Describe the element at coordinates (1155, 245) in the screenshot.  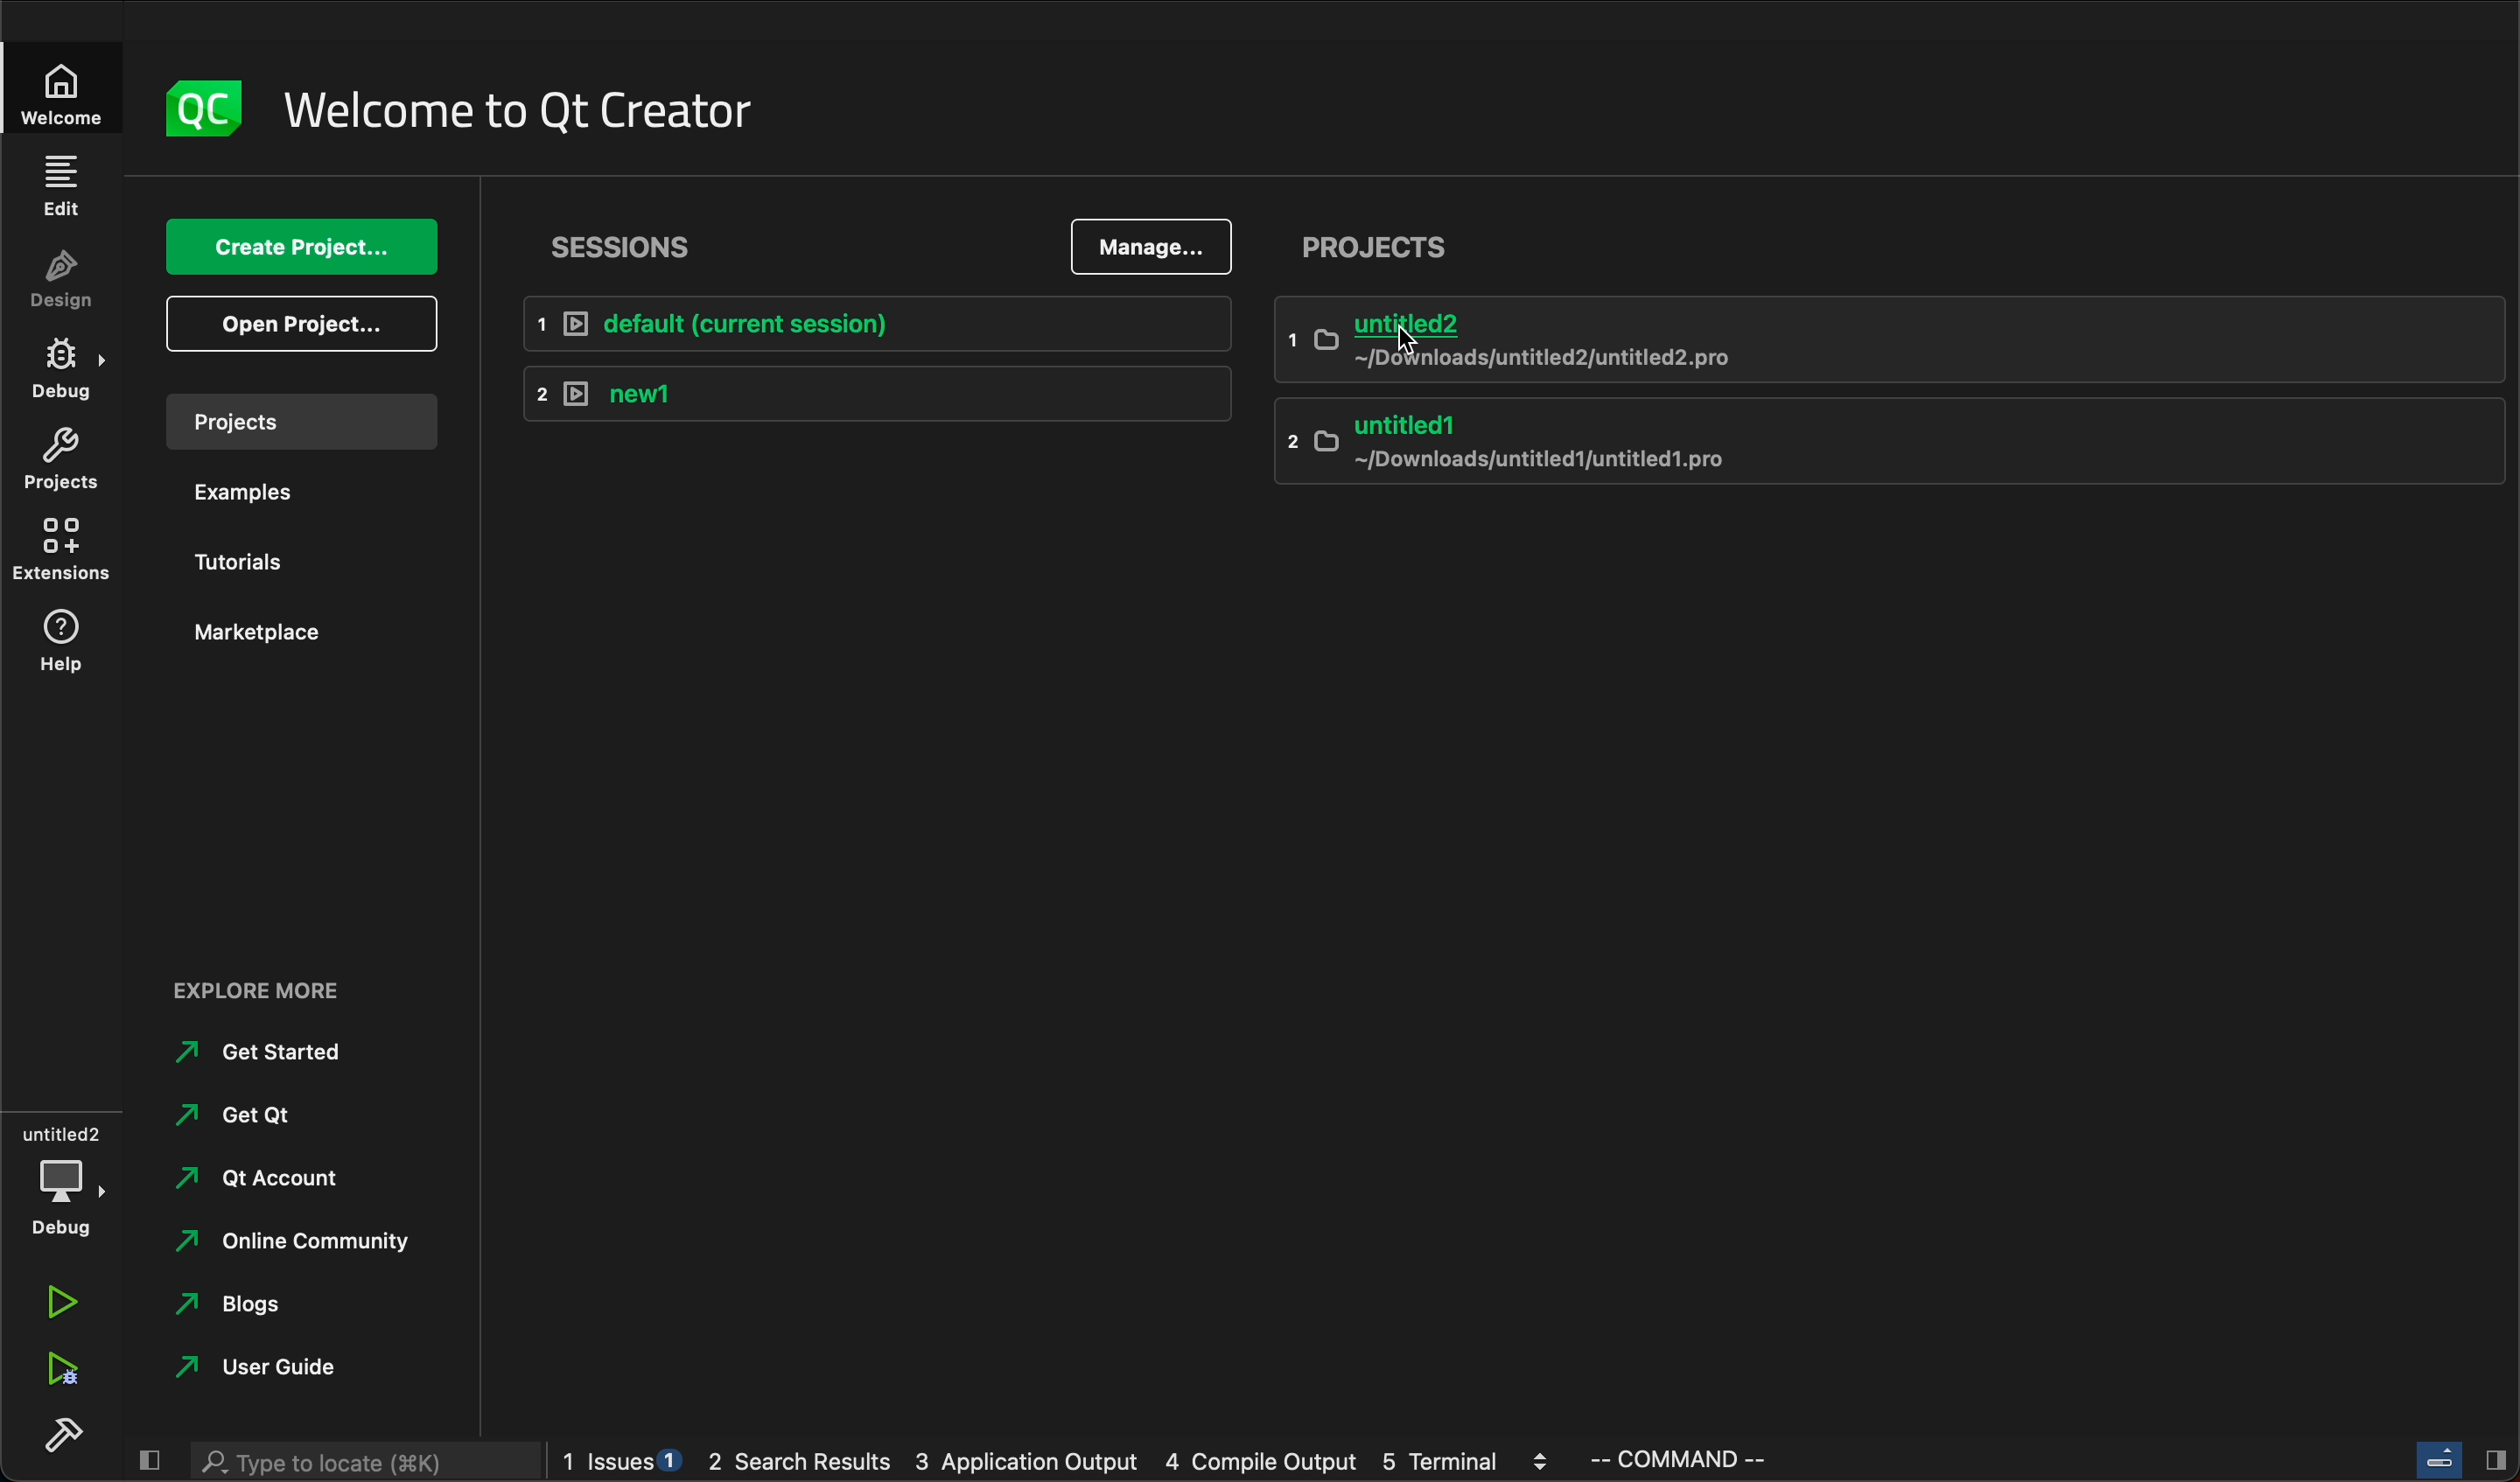
I see `manage` at that location.